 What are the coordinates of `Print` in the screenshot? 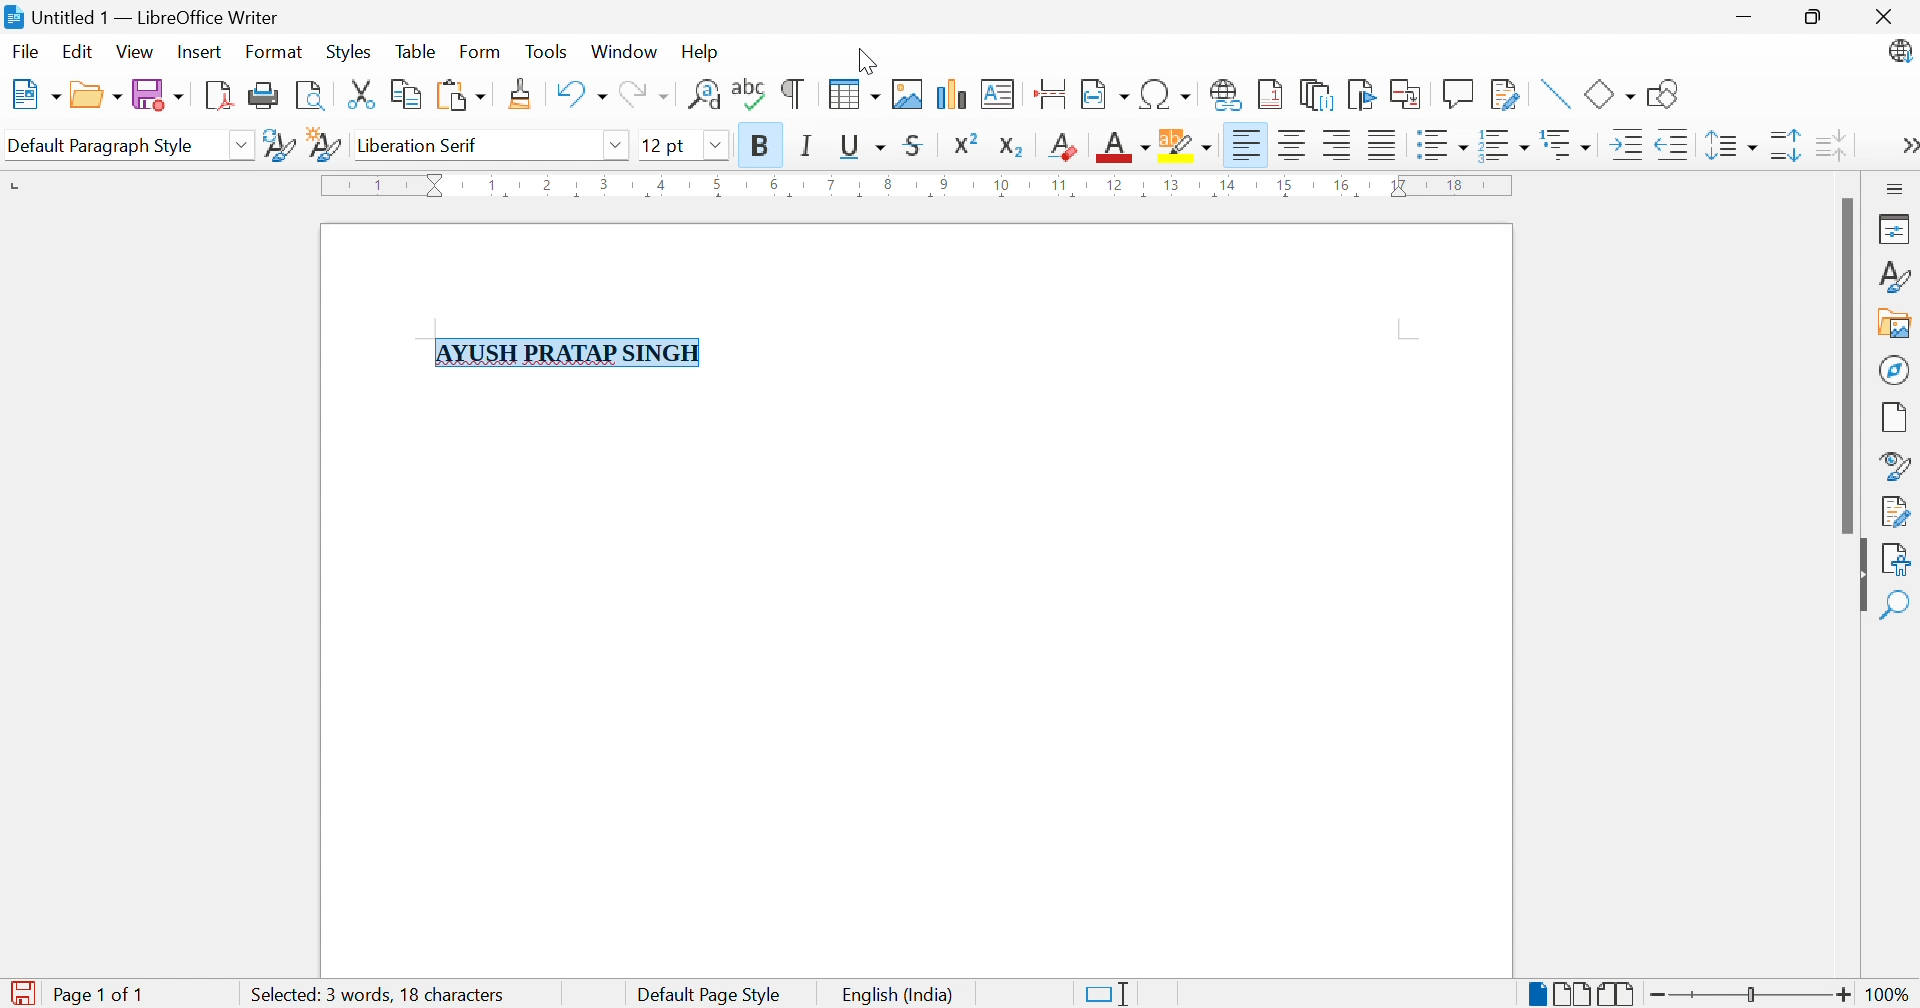 It's located at (262, 96).